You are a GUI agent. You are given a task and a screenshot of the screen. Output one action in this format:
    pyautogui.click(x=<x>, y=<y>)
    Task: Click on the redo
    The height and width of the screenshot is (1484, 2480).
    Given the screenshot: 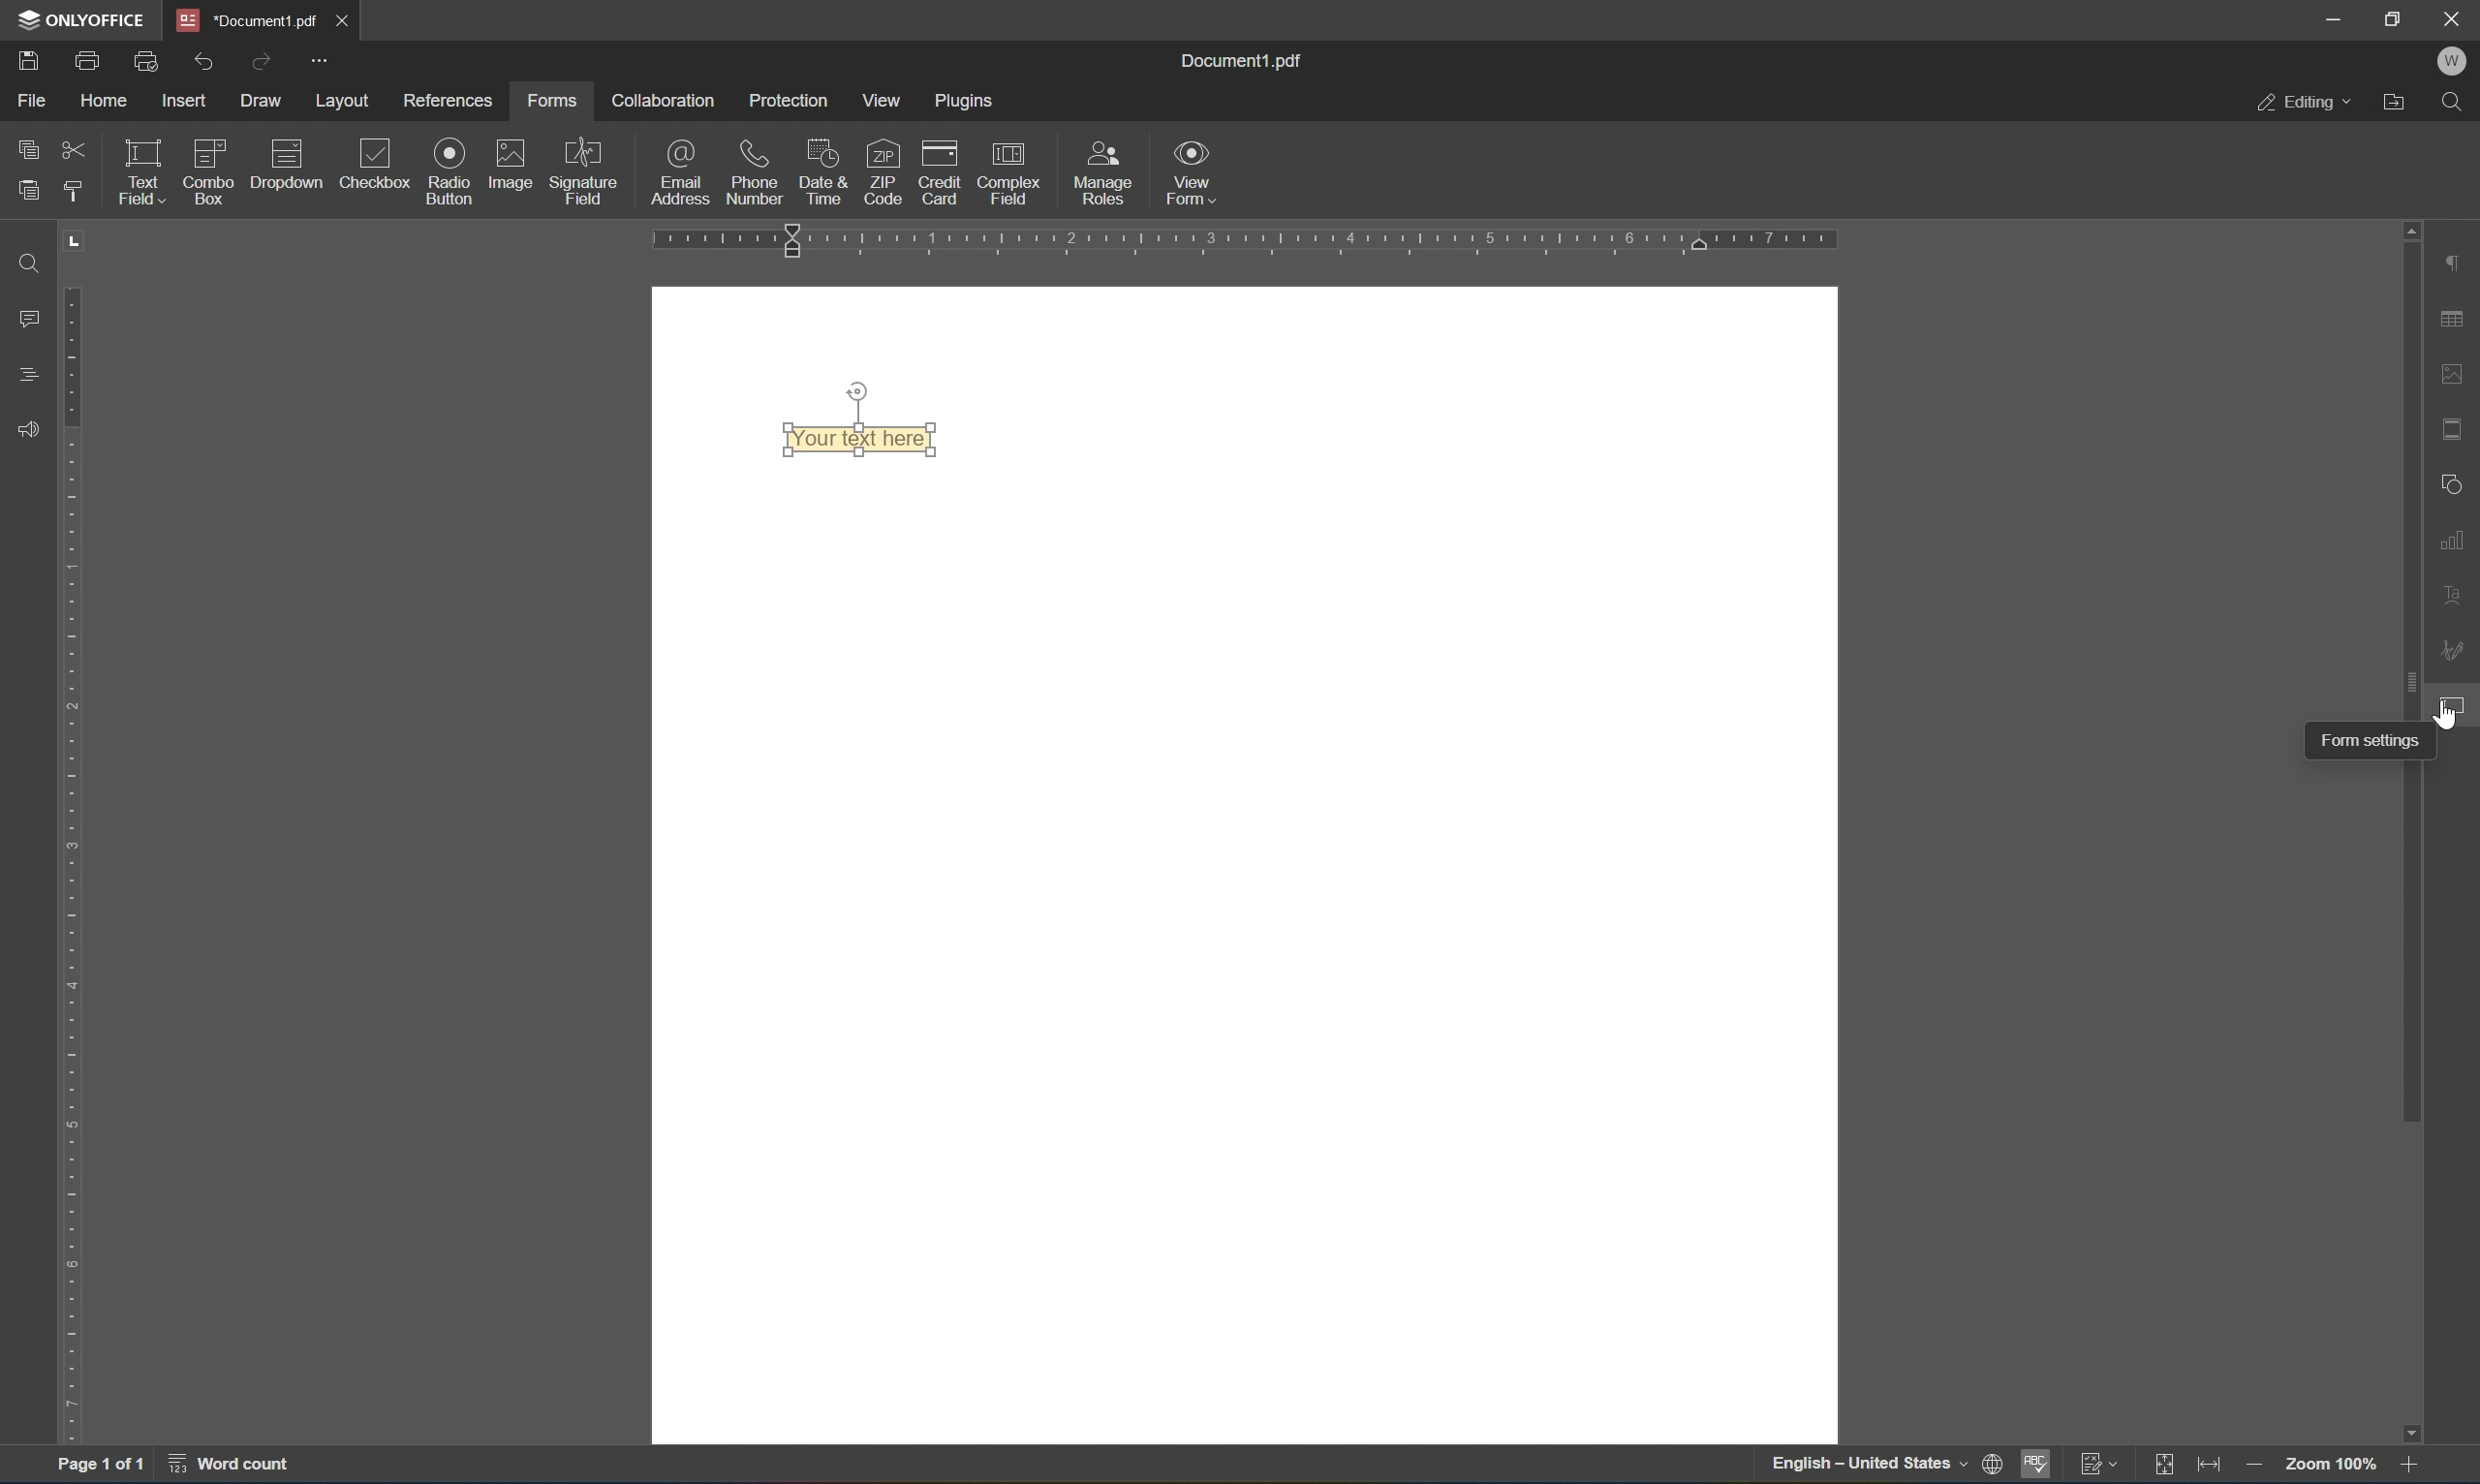 What is the action you would take?
    pyautogui.click(x=262, y=61)
    